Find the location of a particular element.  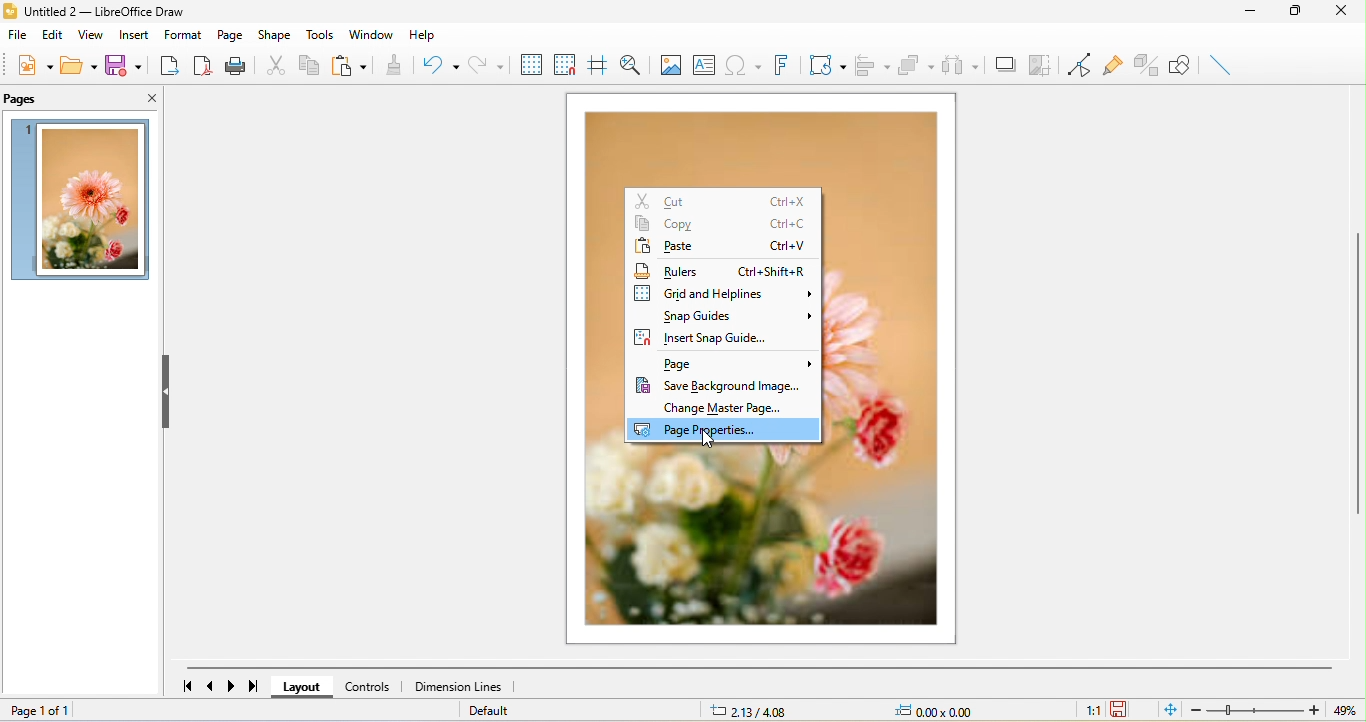

helpline while moving is located at coordinates (597, 65).